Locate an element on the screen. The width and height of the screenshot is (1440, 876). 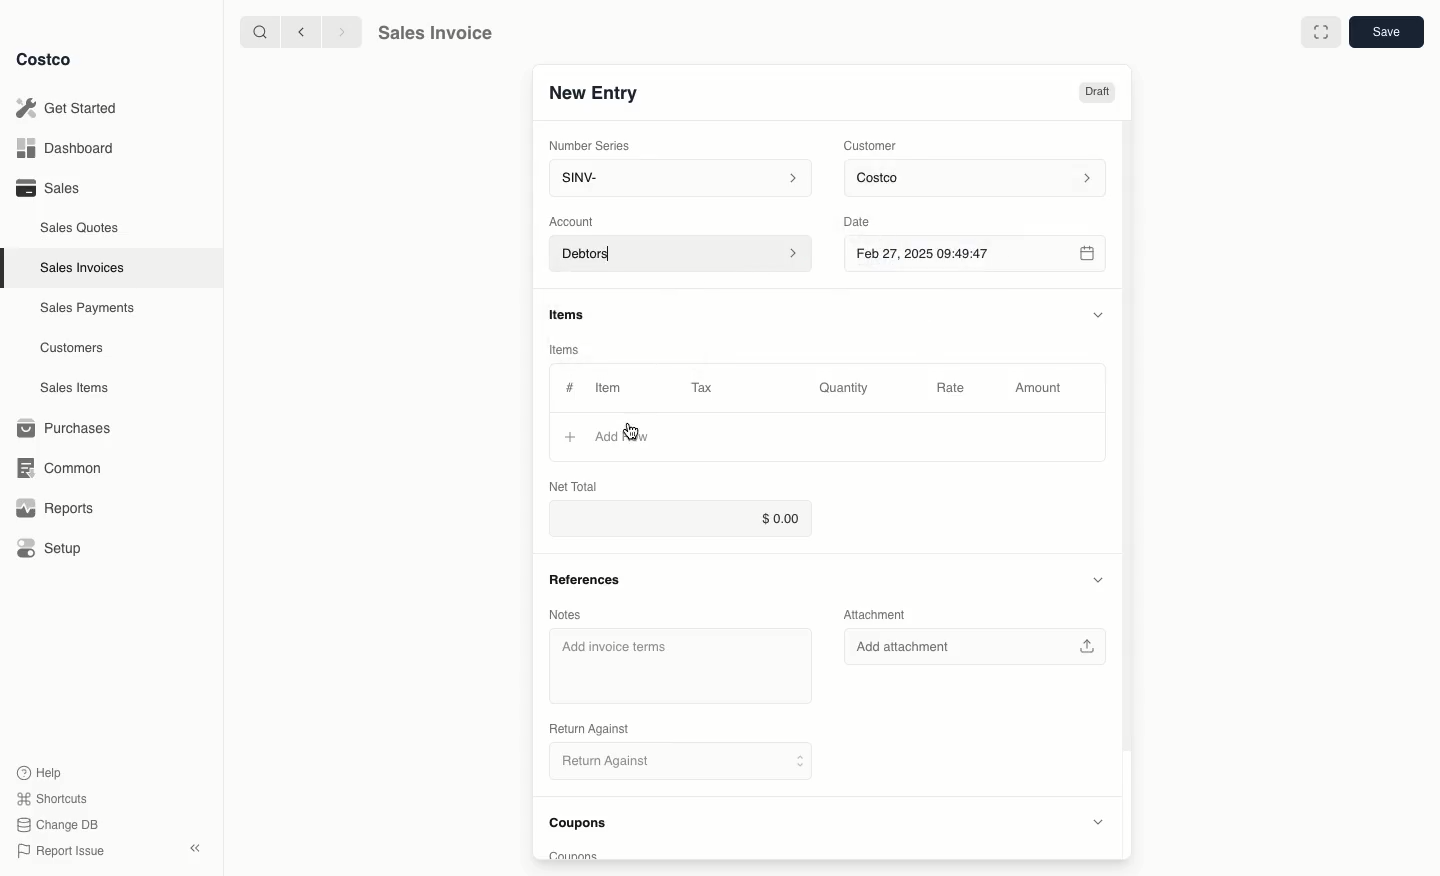
Sales Items is located at coordinates (77, 386).